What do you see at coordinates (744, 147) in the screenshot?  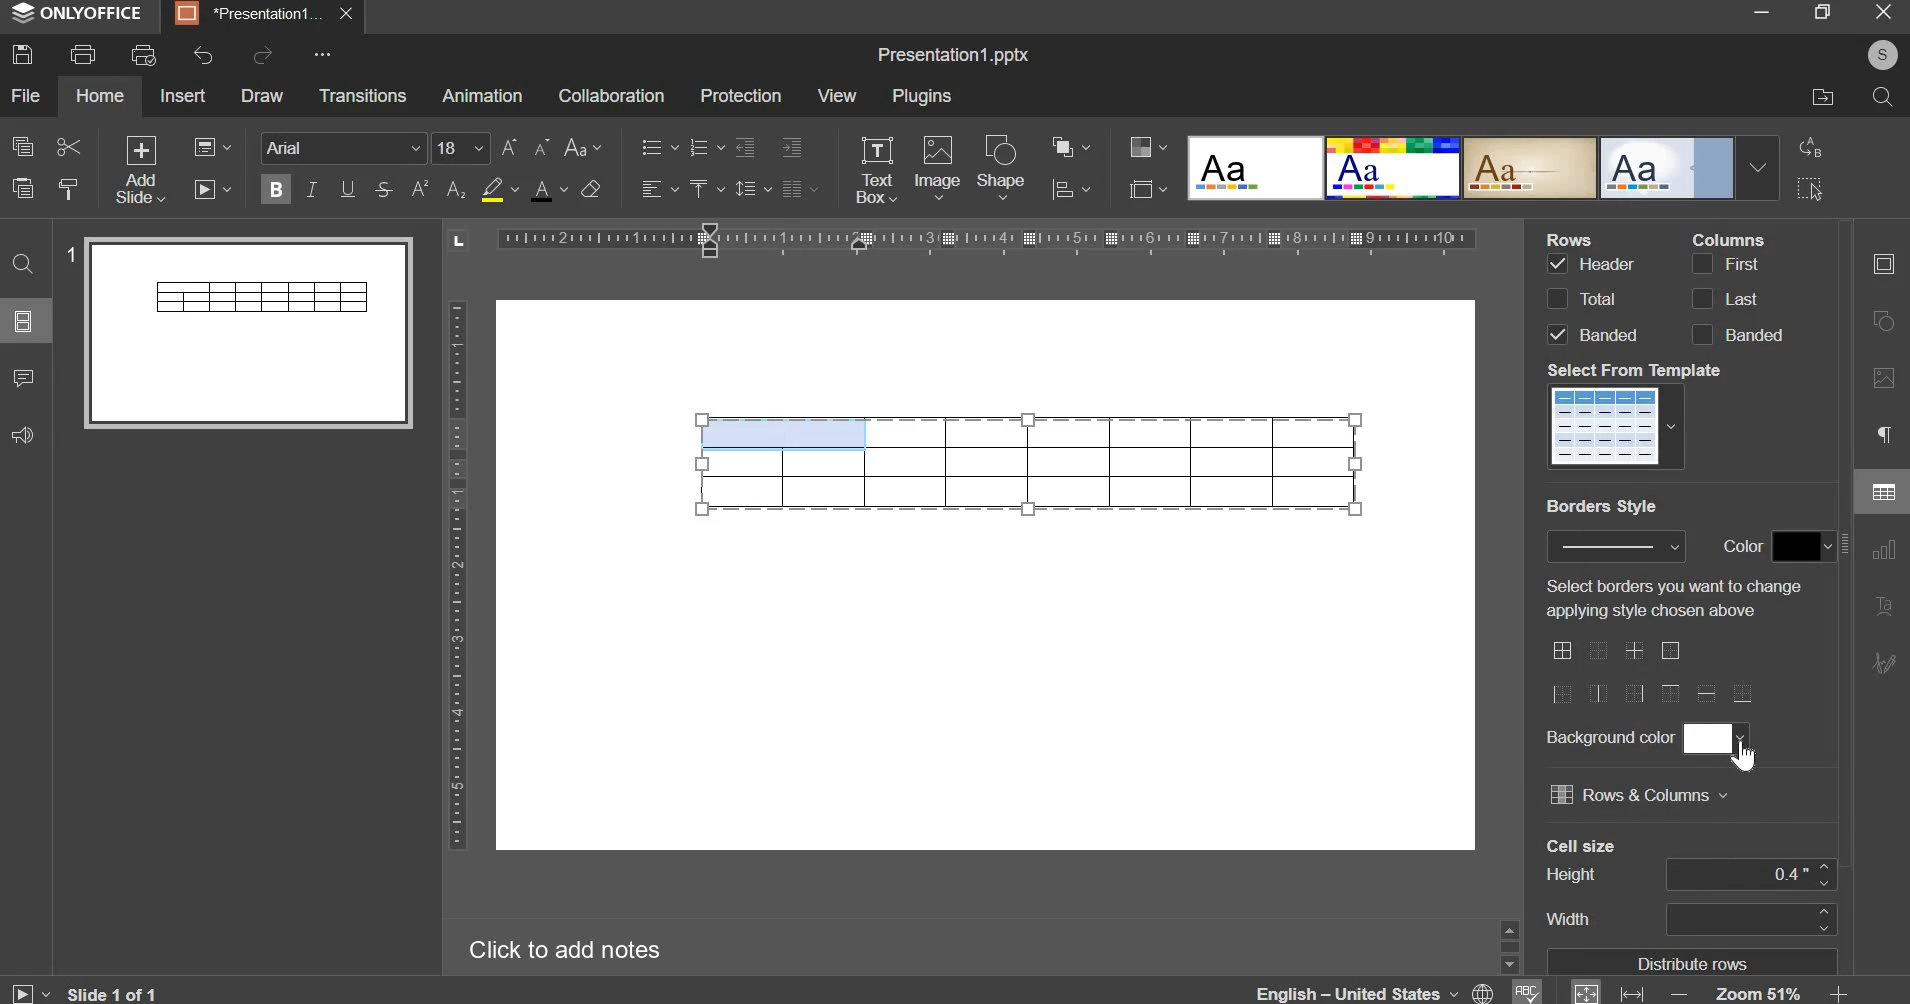 I see `decrease indent` at bounding box center [744, 147].